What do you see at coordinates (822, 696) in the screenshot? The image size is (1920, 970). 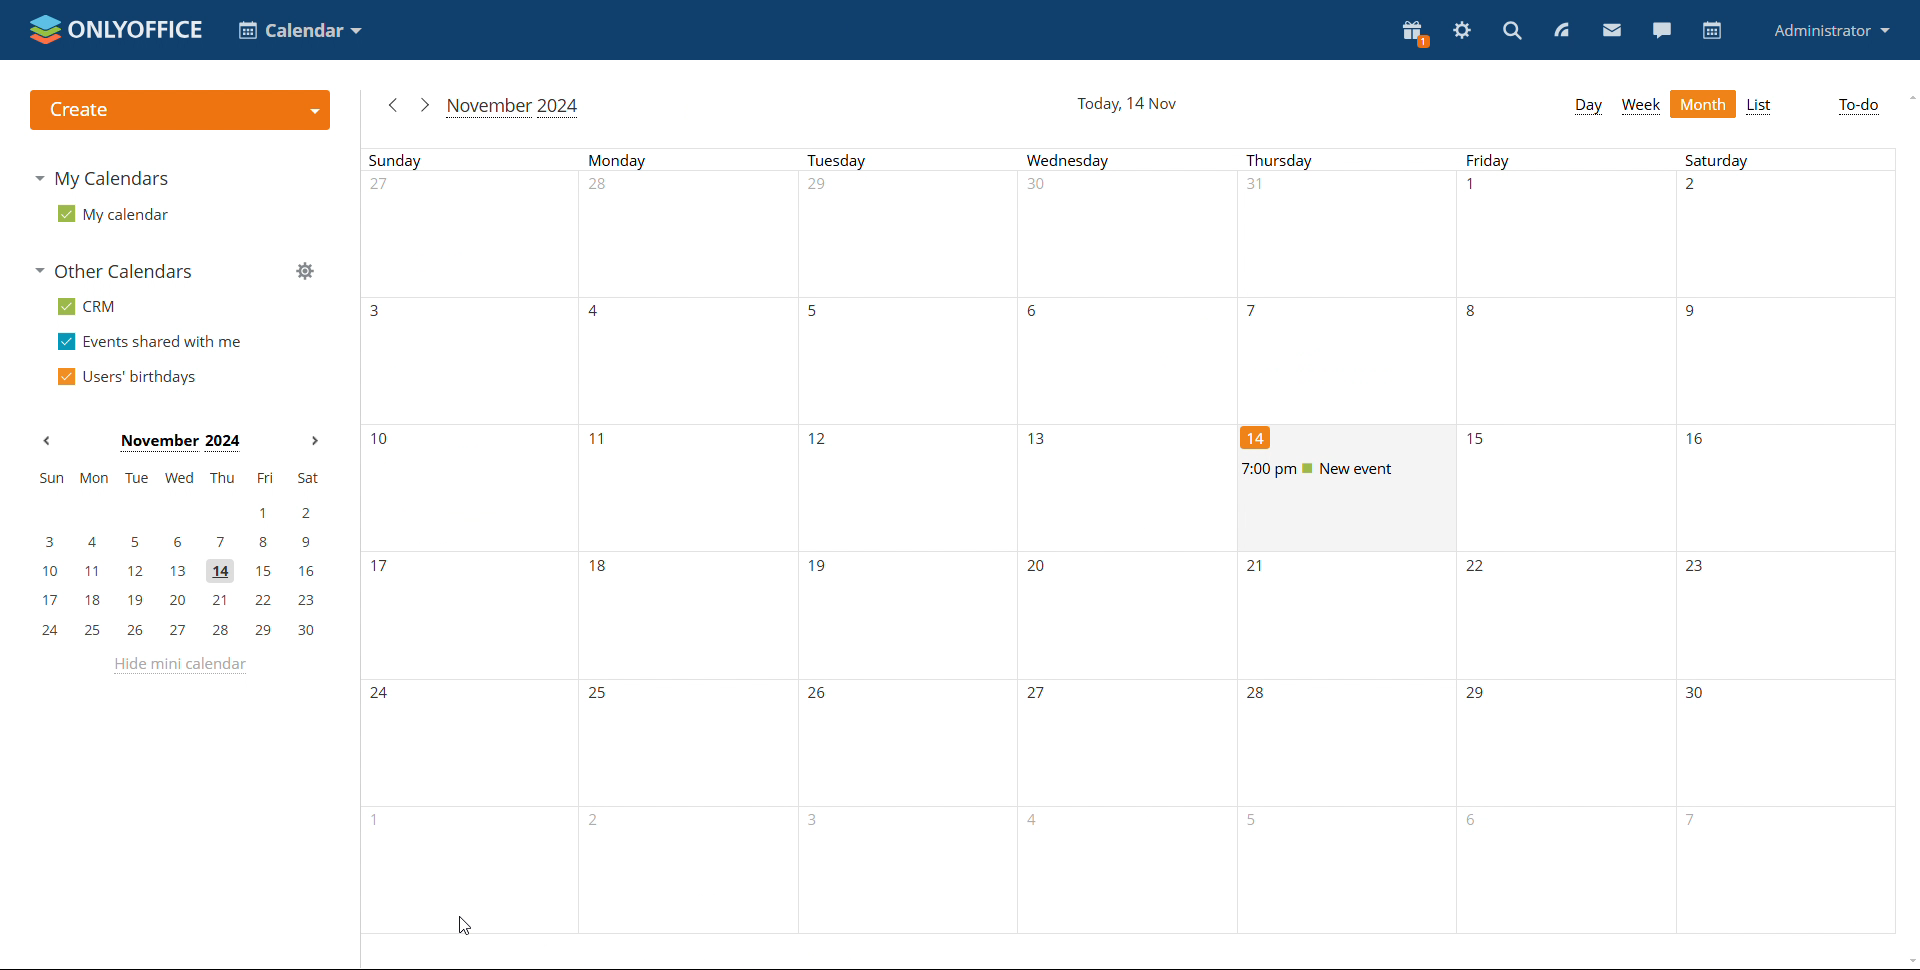 I see `number` at bounding box center [822, 696].